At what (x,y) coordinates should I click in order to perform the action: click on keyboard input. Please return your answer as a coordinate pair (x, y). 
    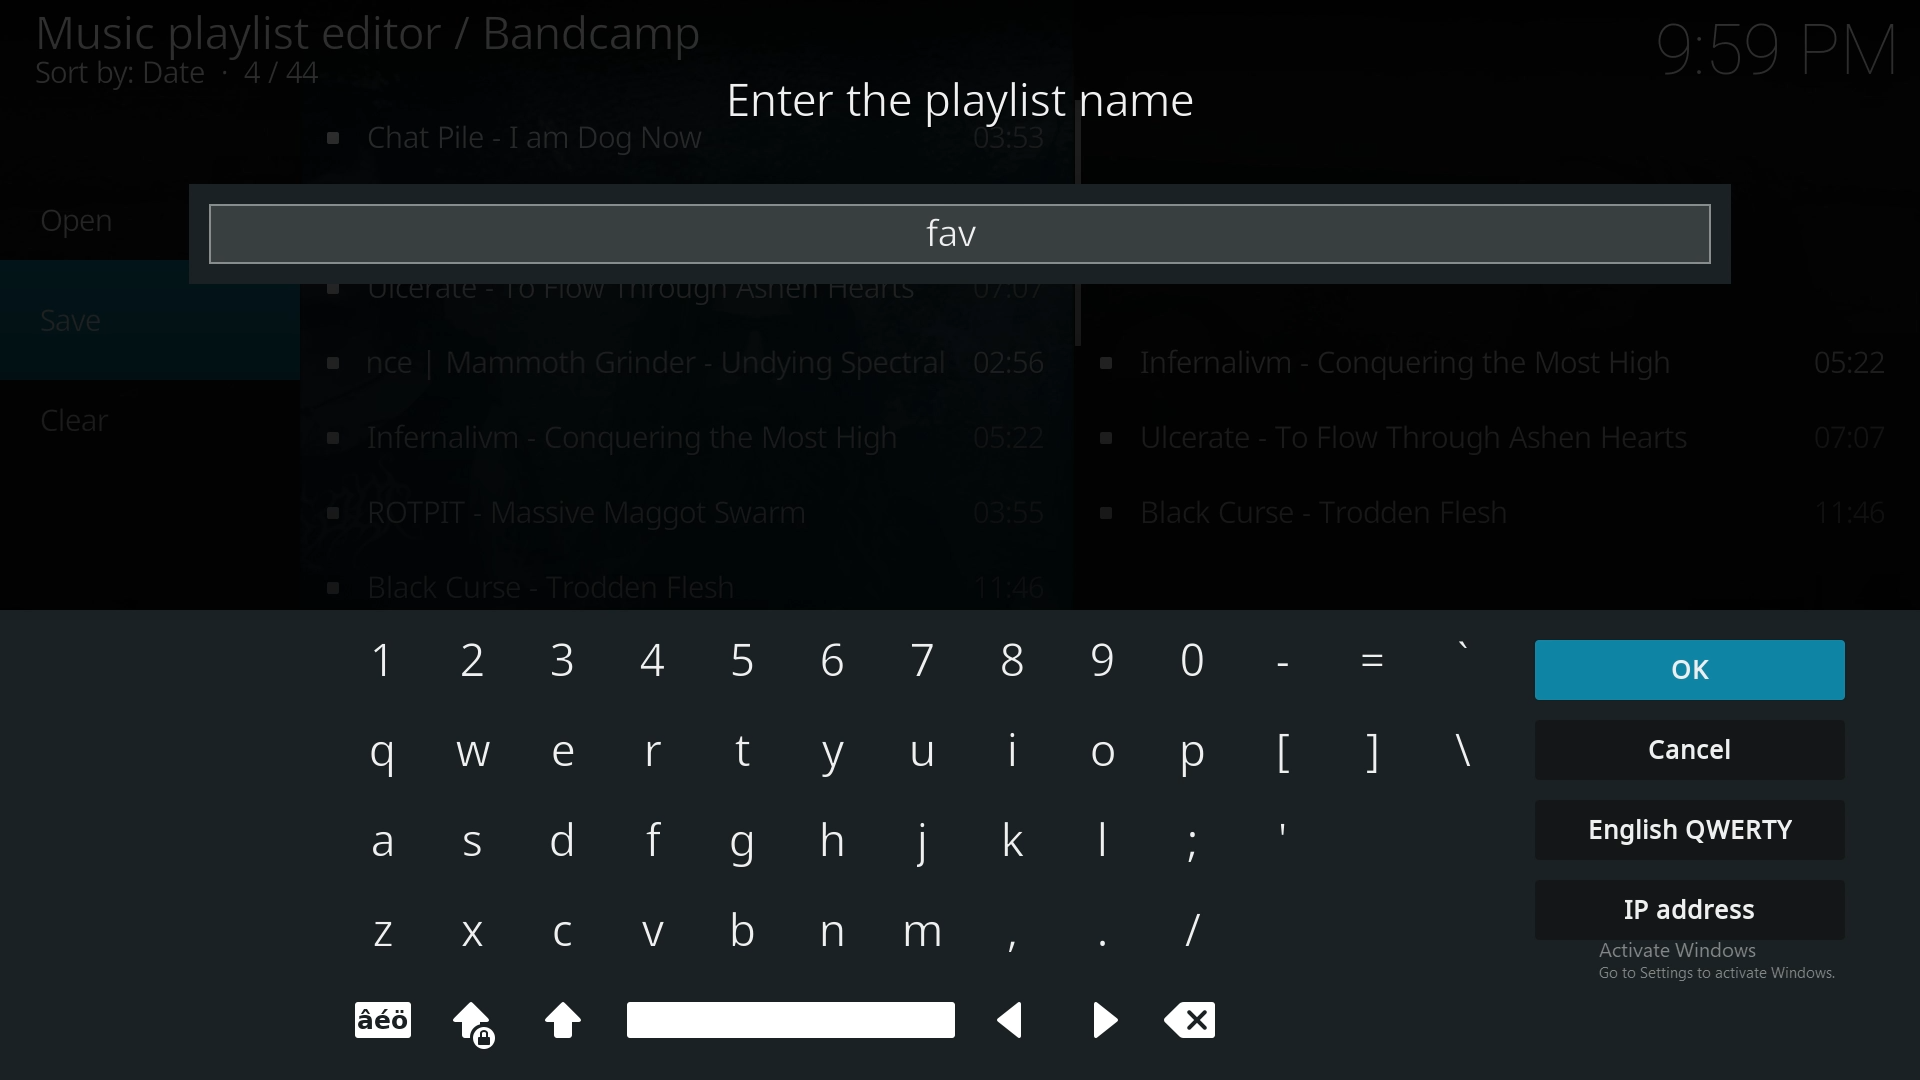
    Looking at the image, I should click on (1374, 748).